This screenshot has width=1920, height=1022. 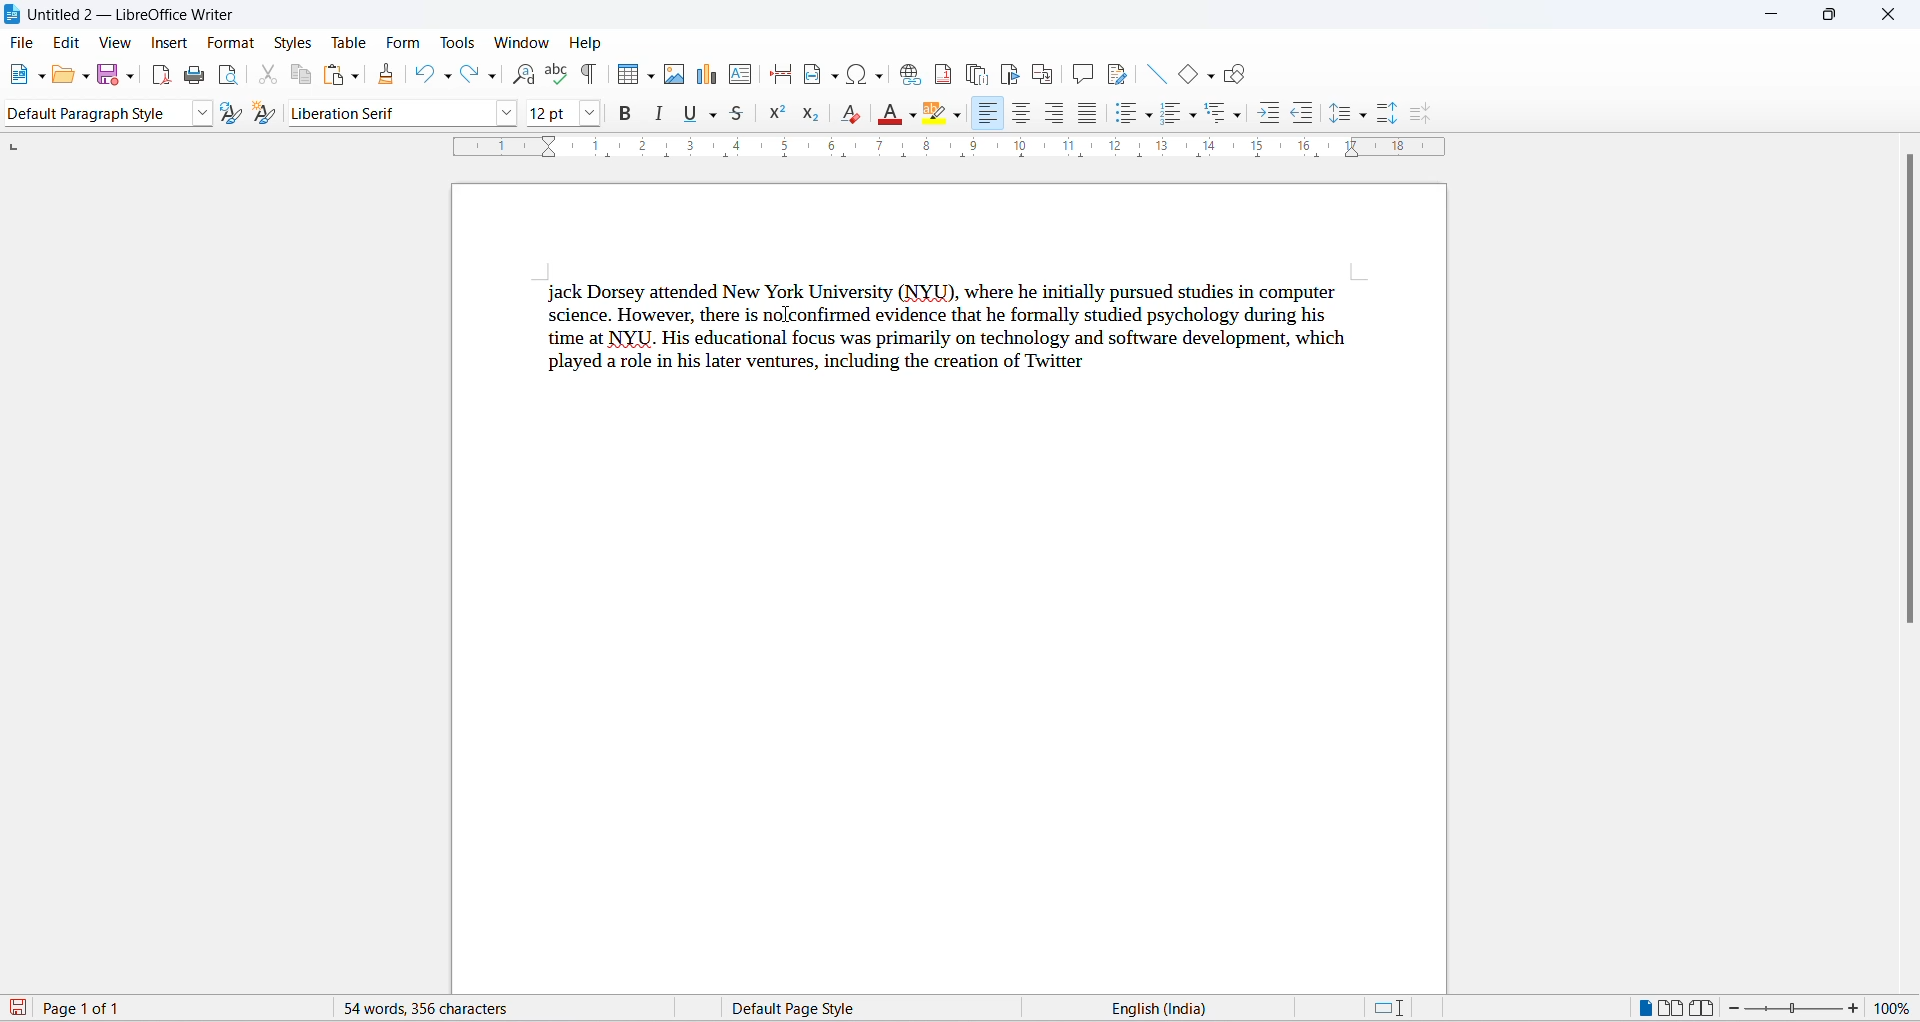 What do you see at coordinates (264, 114) in the screenshot?
I see `new style from selection` at bounding box center [264, 114].